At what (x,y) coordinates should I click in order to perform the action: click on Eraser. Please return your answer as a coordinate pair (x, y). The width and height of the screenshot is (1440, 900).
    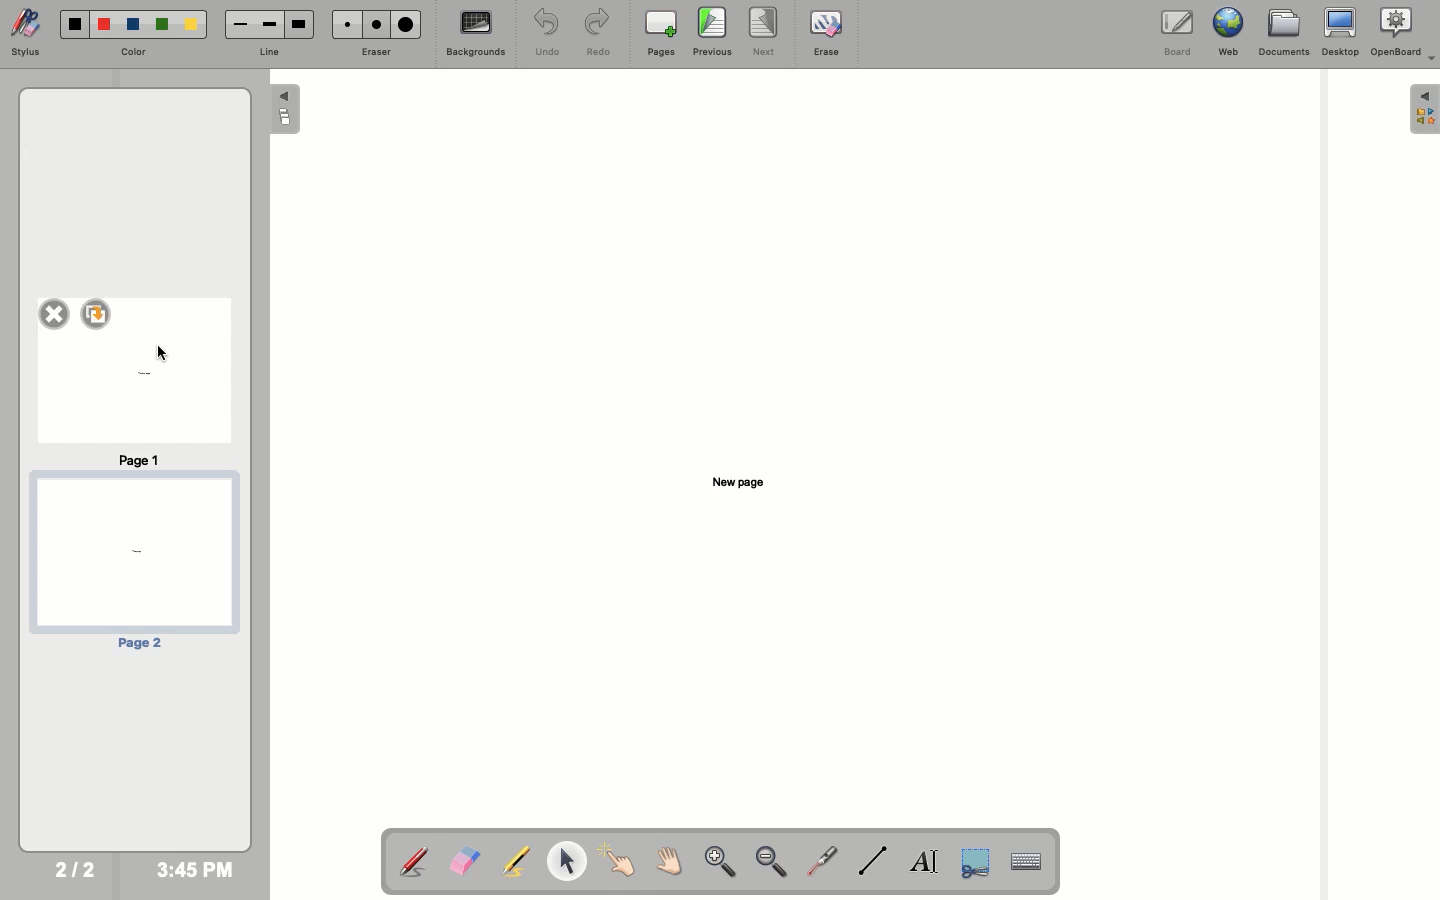
    Looking at the image, I should click on (373, 53).